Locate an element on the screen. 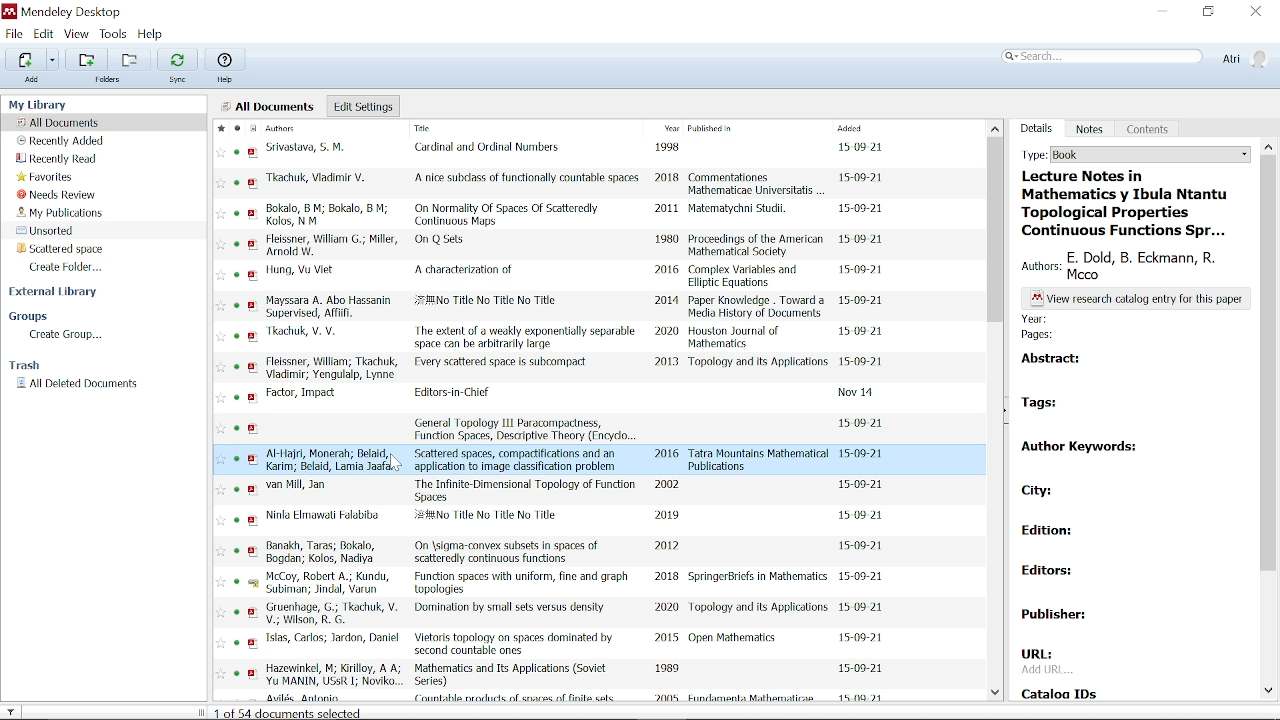  authors is located at coordinates (1135, 266).